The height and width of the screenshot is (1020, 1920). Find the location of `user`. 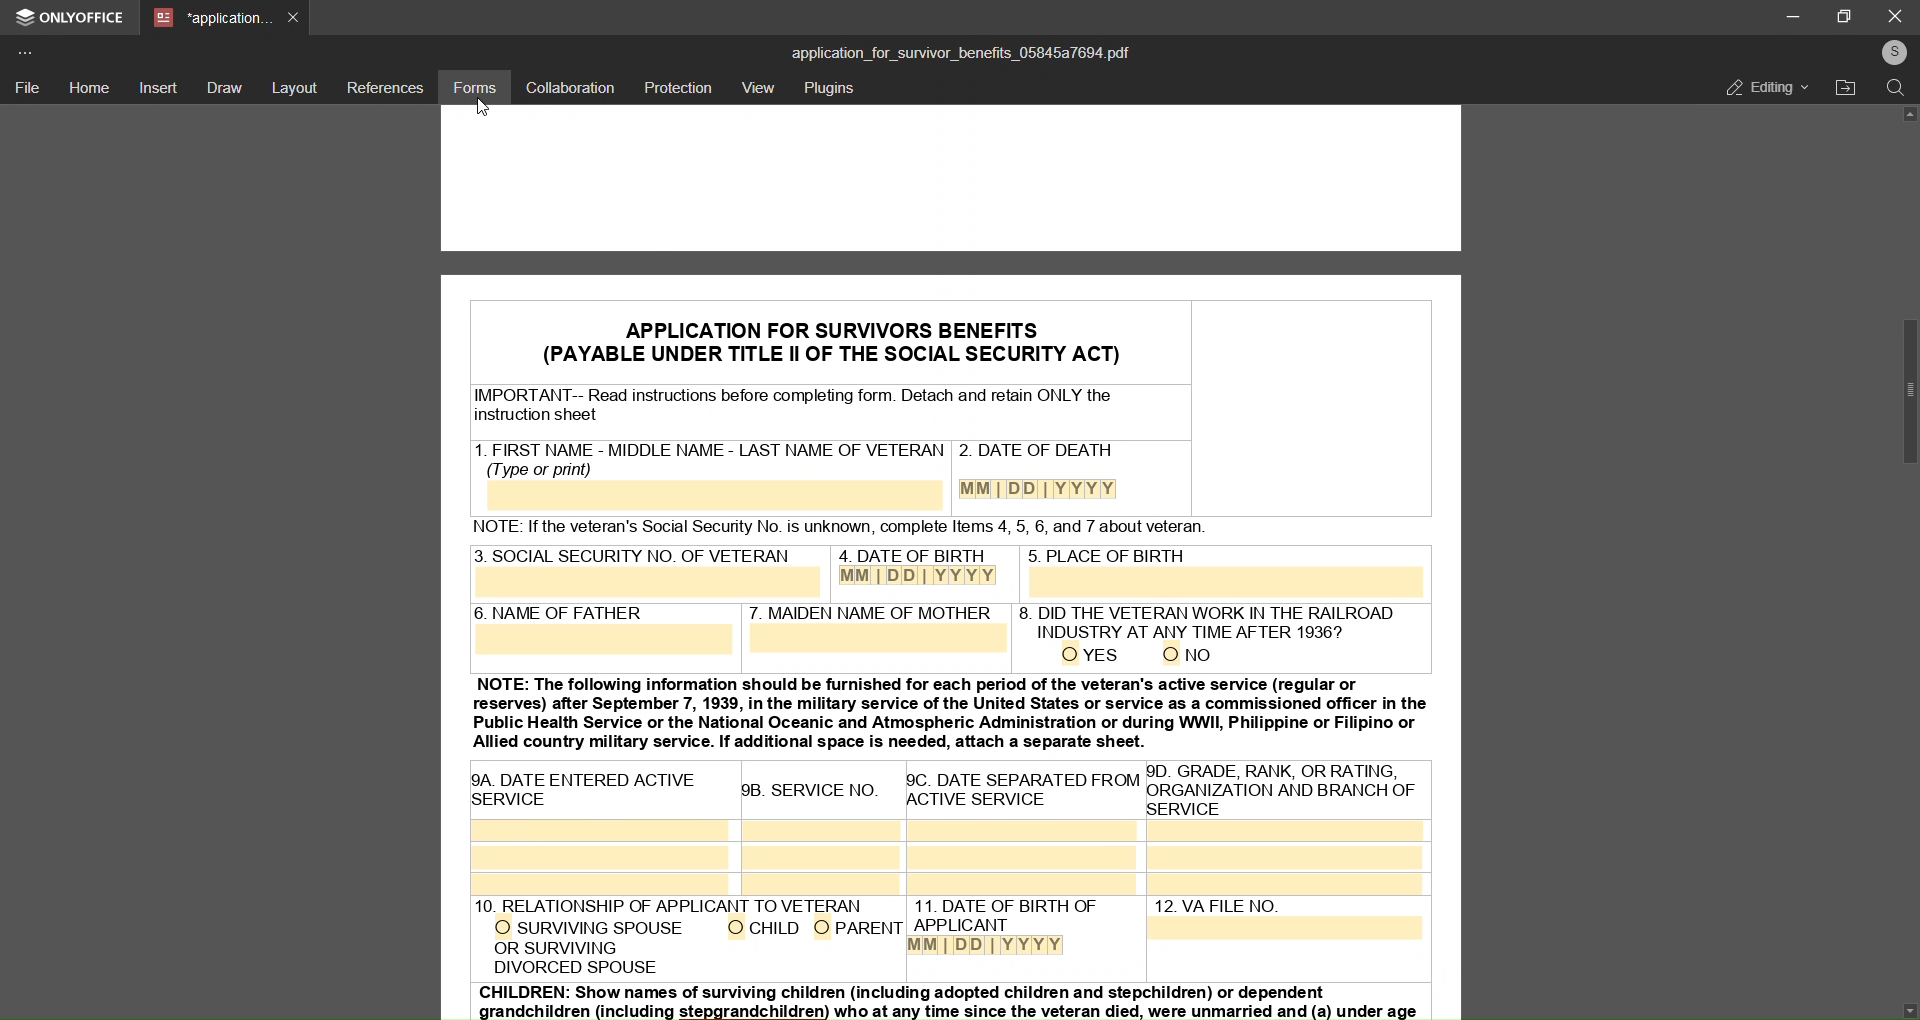

user is located at coordinates (1892, 52).